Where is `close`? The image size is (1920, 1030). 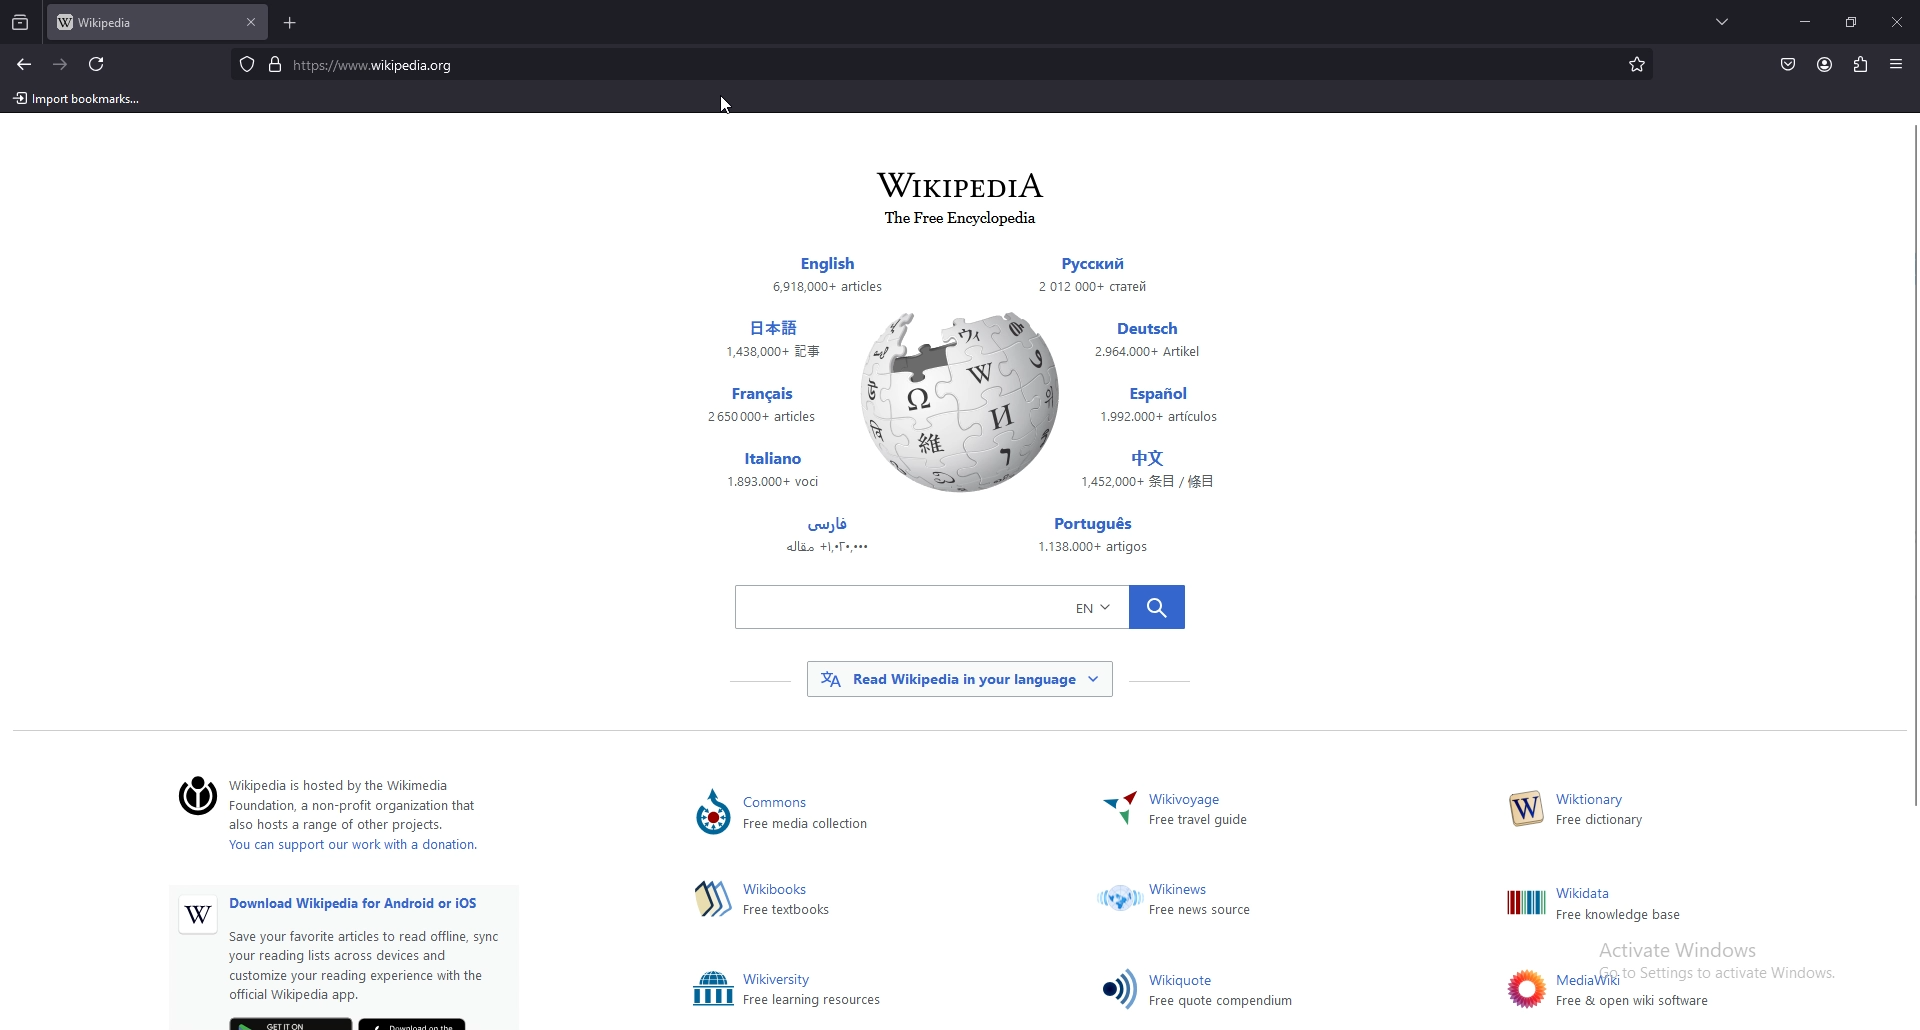 close is located at coordinates (1899, 23).